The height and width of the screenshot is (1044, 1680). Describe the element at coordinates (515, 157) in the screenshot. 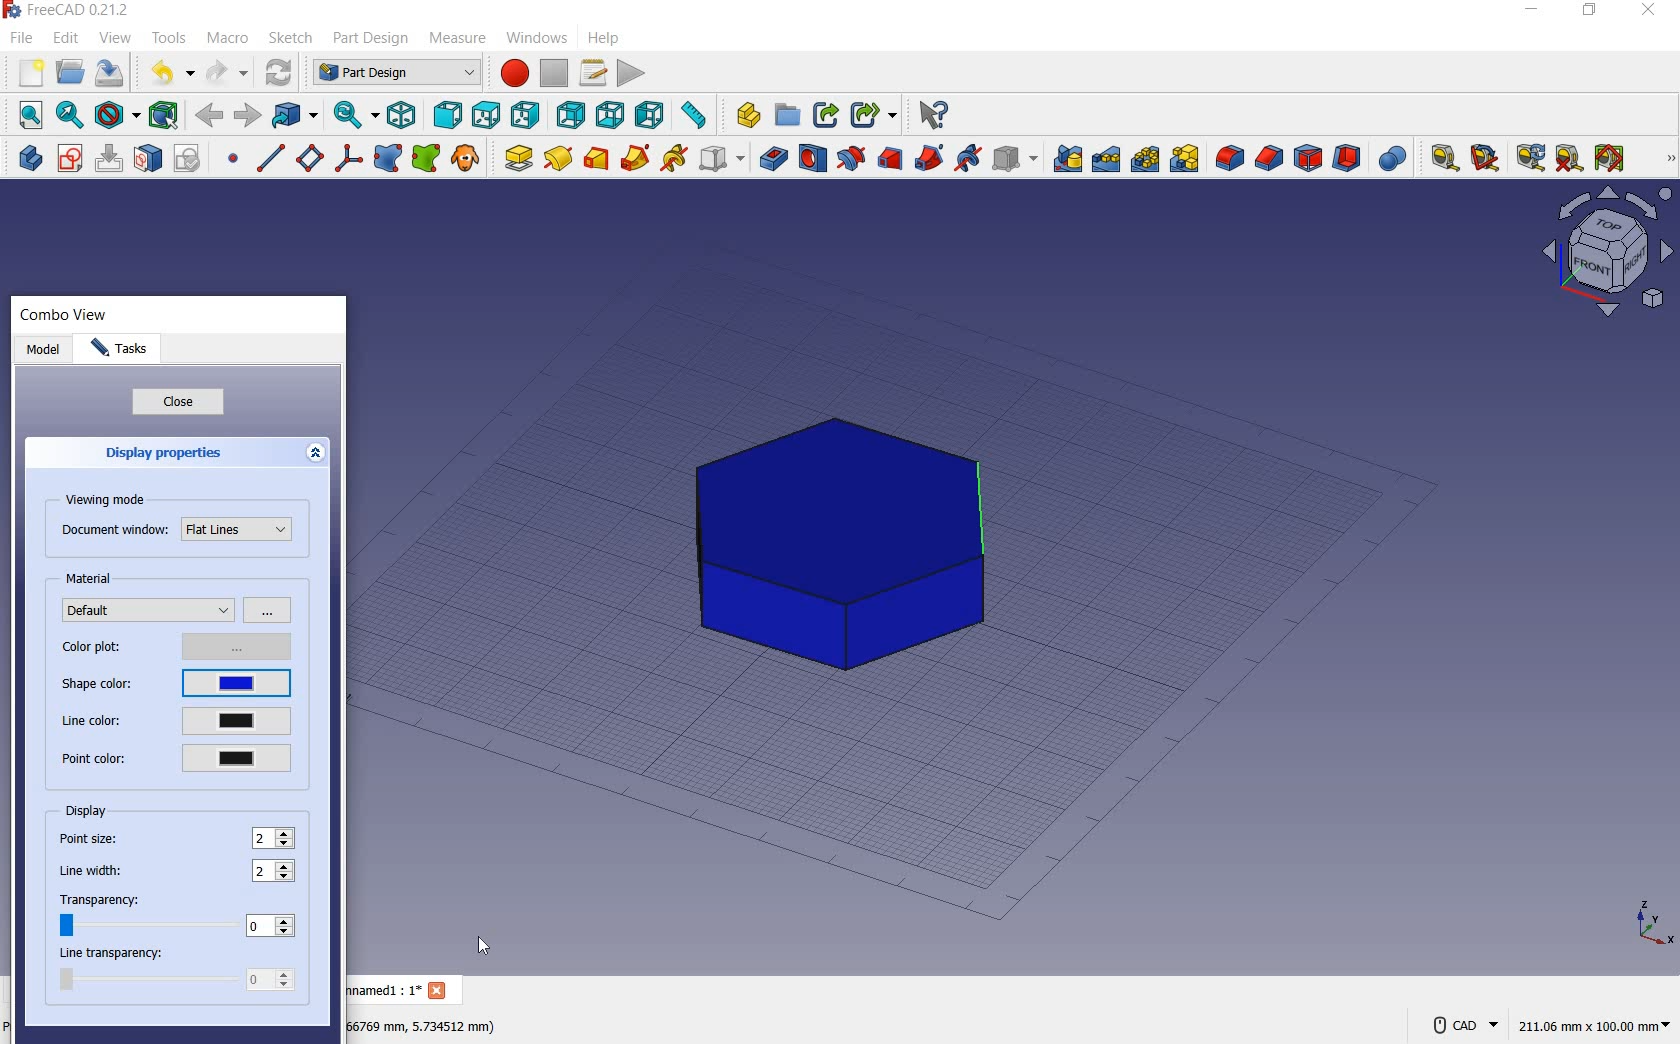

I see `pad` at that location.